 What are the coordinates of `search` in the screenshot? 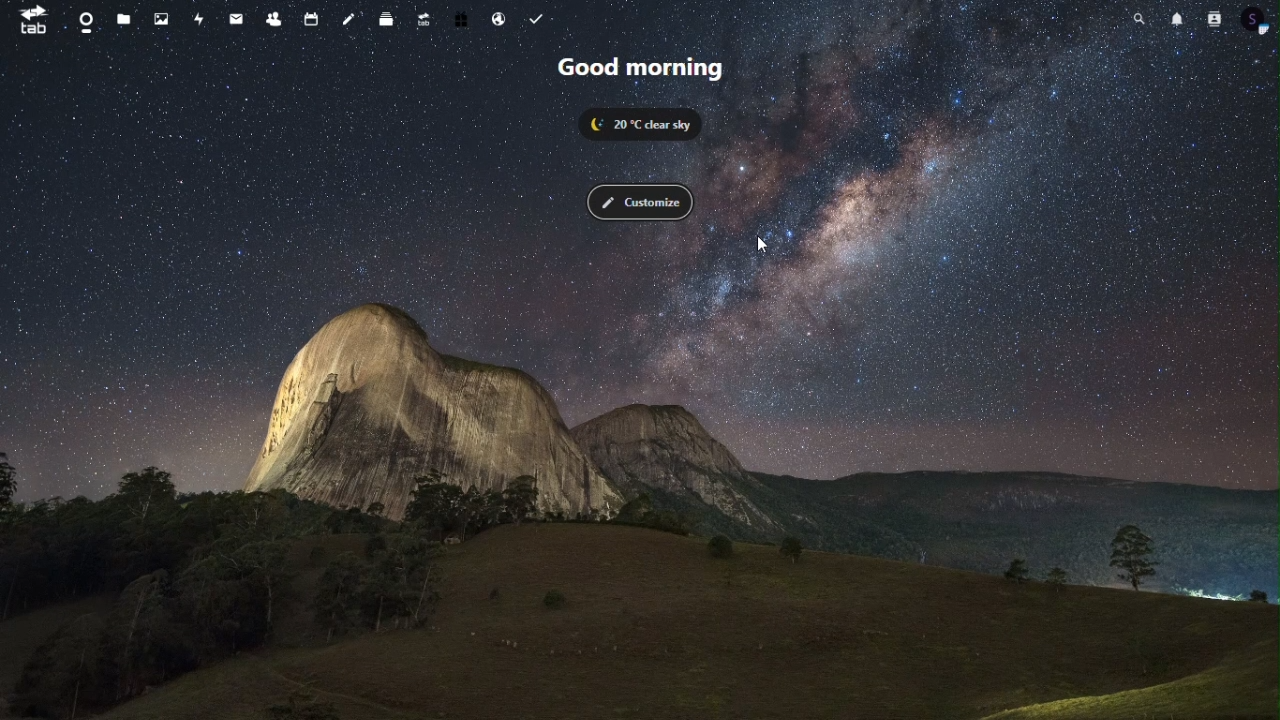 It's located at (1136, 19).